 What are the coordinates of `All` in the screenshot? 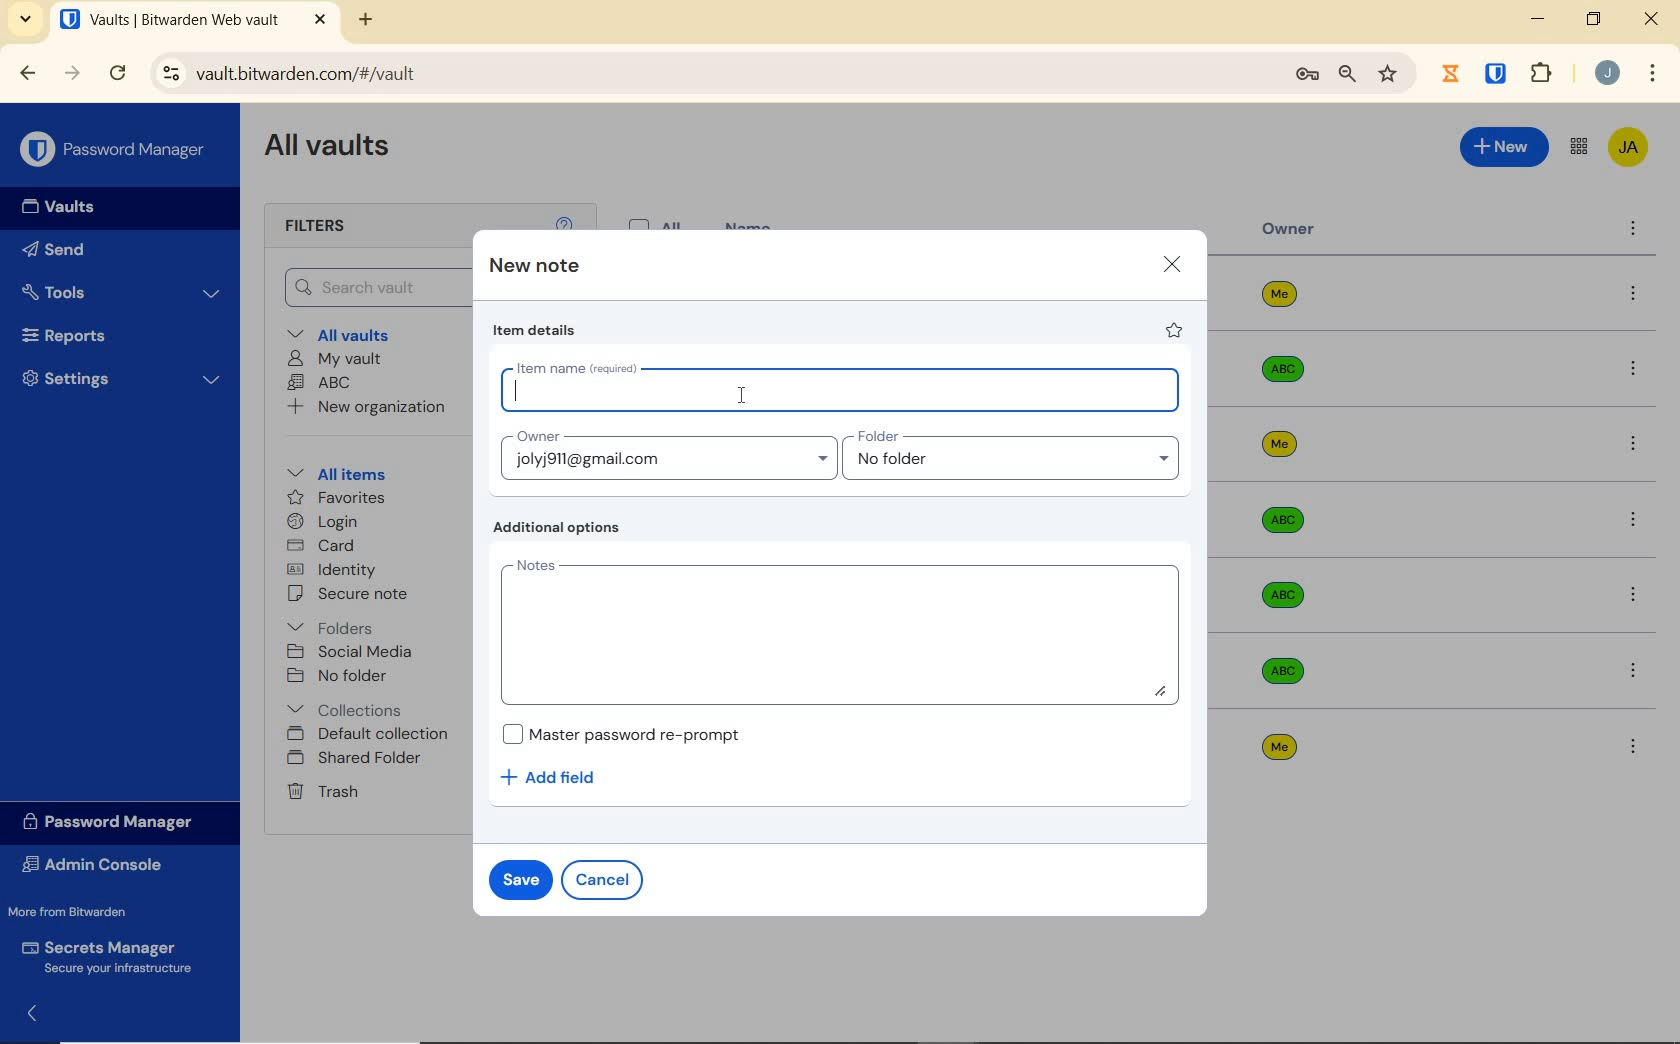 It's located at (659, 221).